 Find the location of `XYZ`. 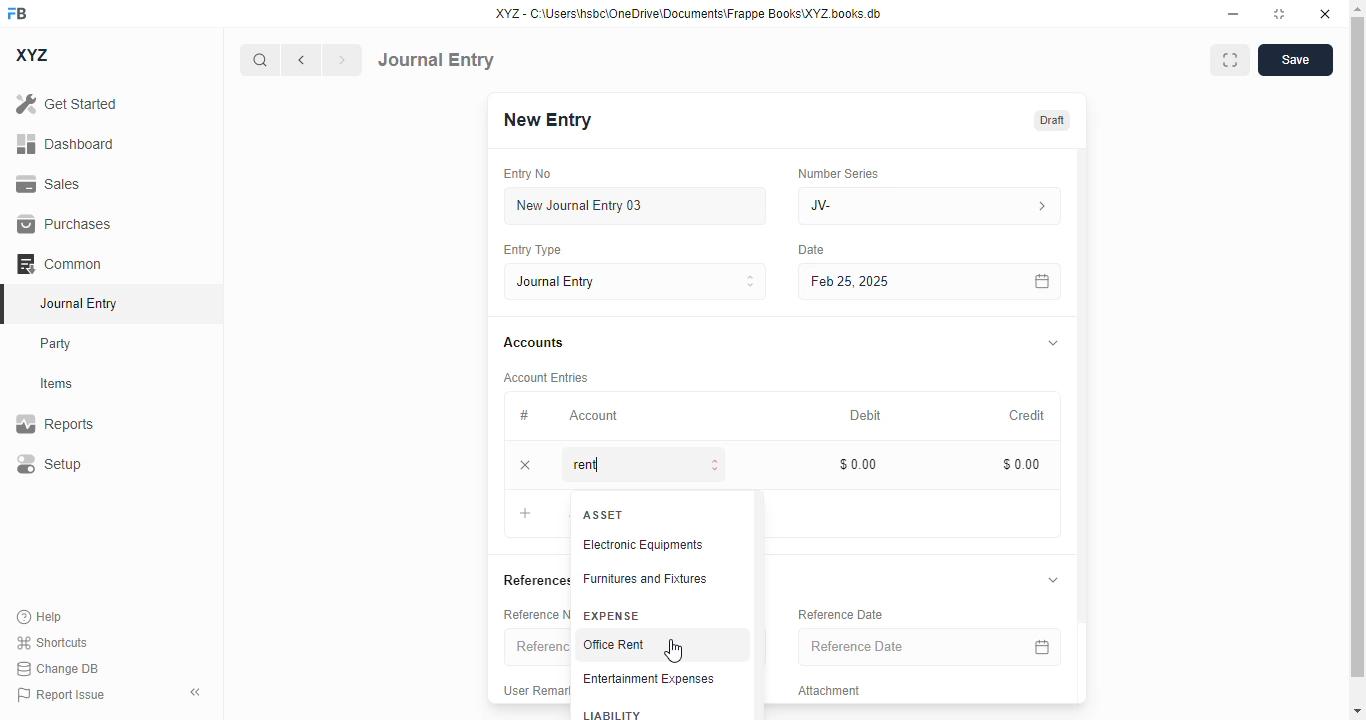

XYZ is located at coordinates (33, 55).